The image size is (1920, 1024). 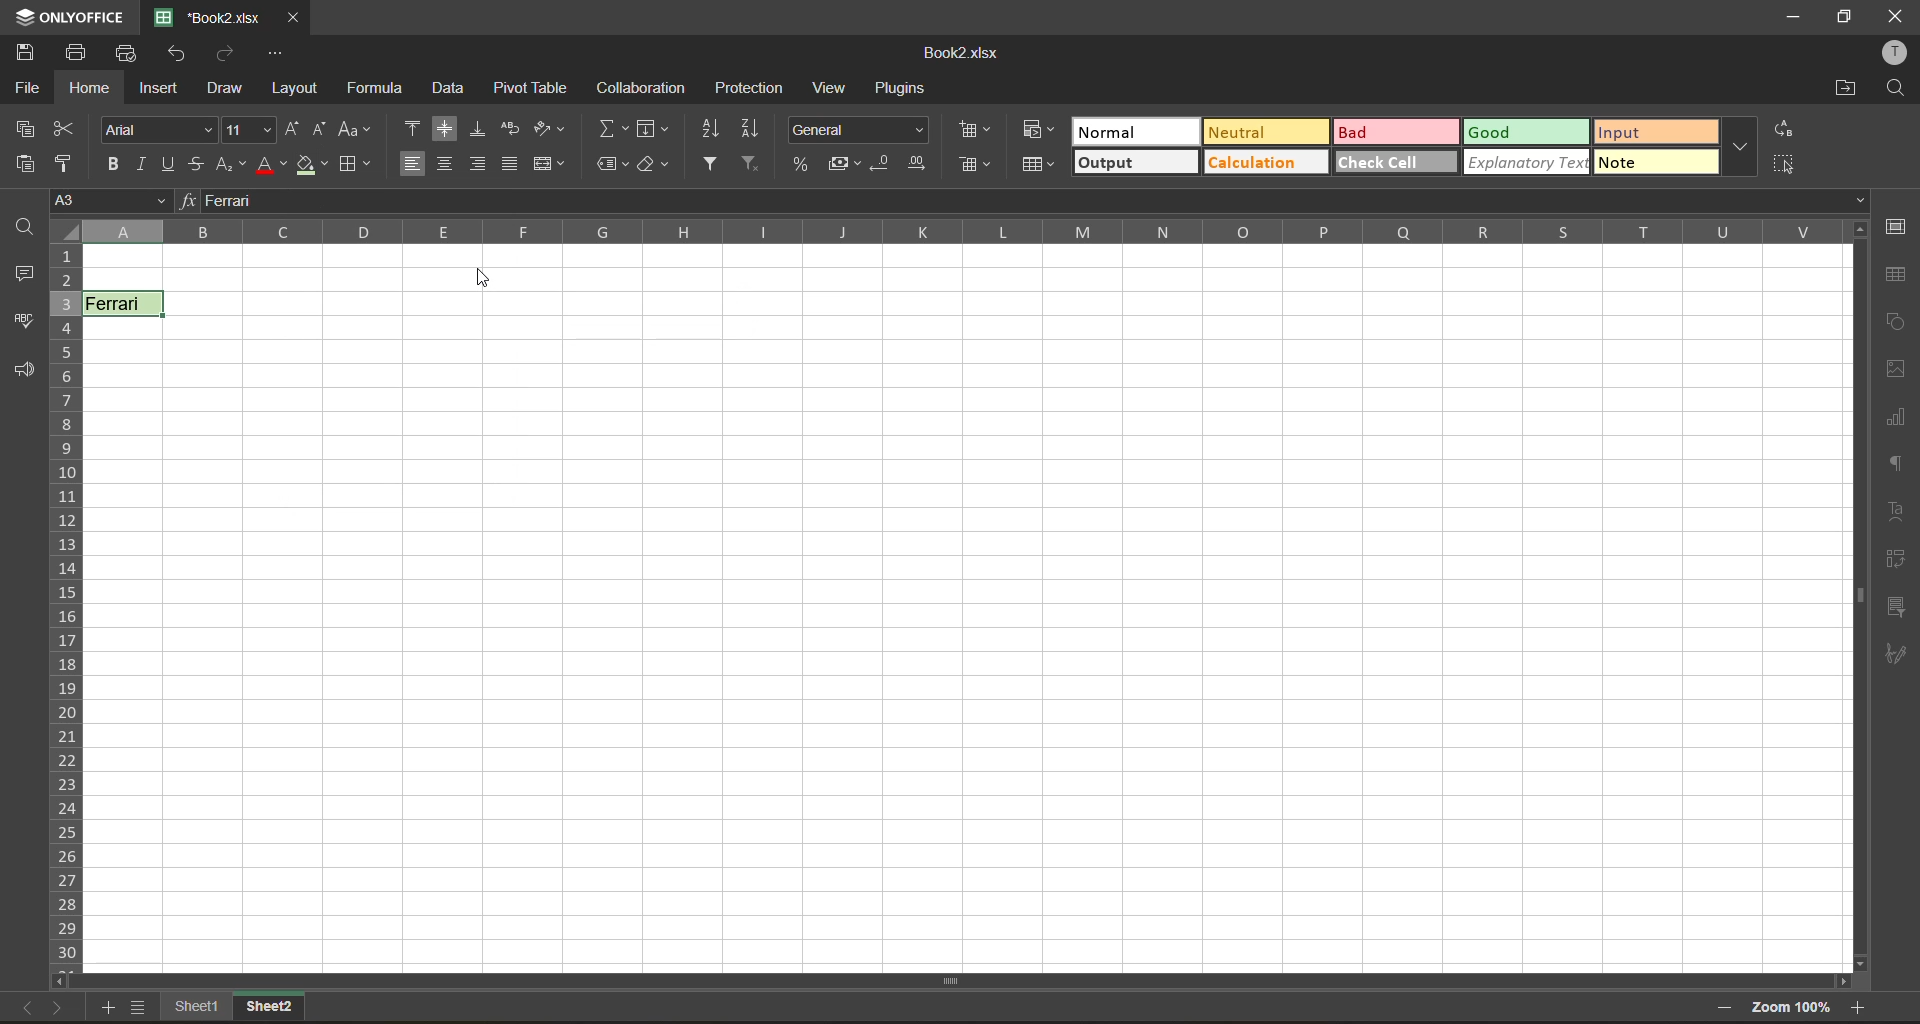 I want to click on format as table, so click(x=1038, y=167).